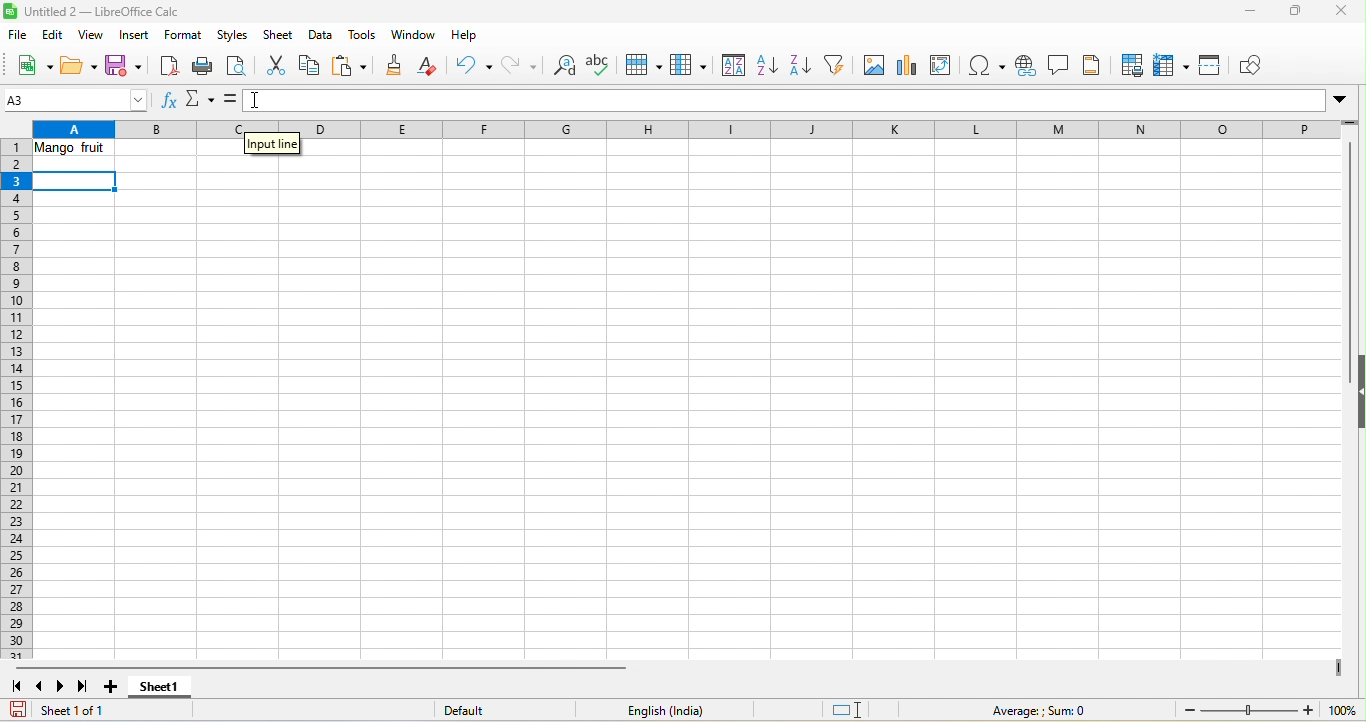 The height and width of the screenshot is (722, 1366). What do you see at coordinates (18, 688) in the screenshot?
I see `scroll to first sheet` at bounding box center [18, 688].